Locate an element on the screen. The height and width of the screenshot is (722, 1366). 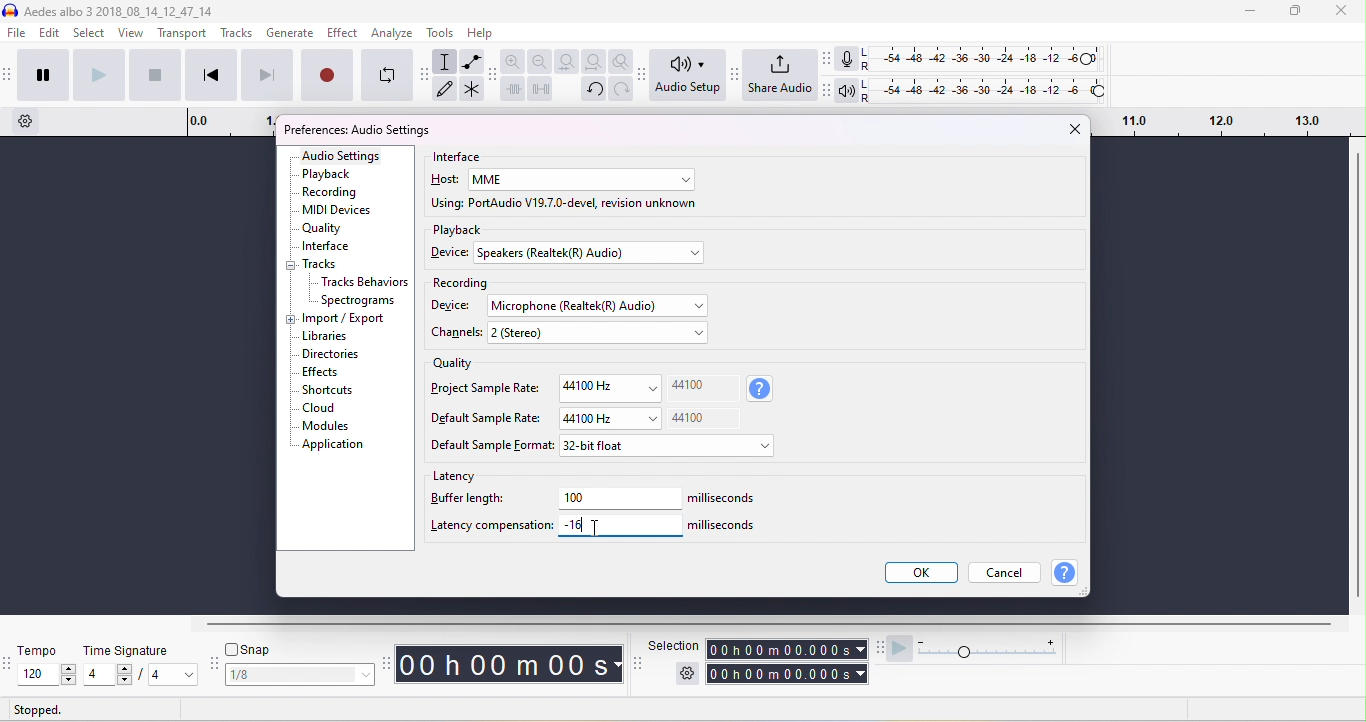
stopped is located at coordinates (39, 711).